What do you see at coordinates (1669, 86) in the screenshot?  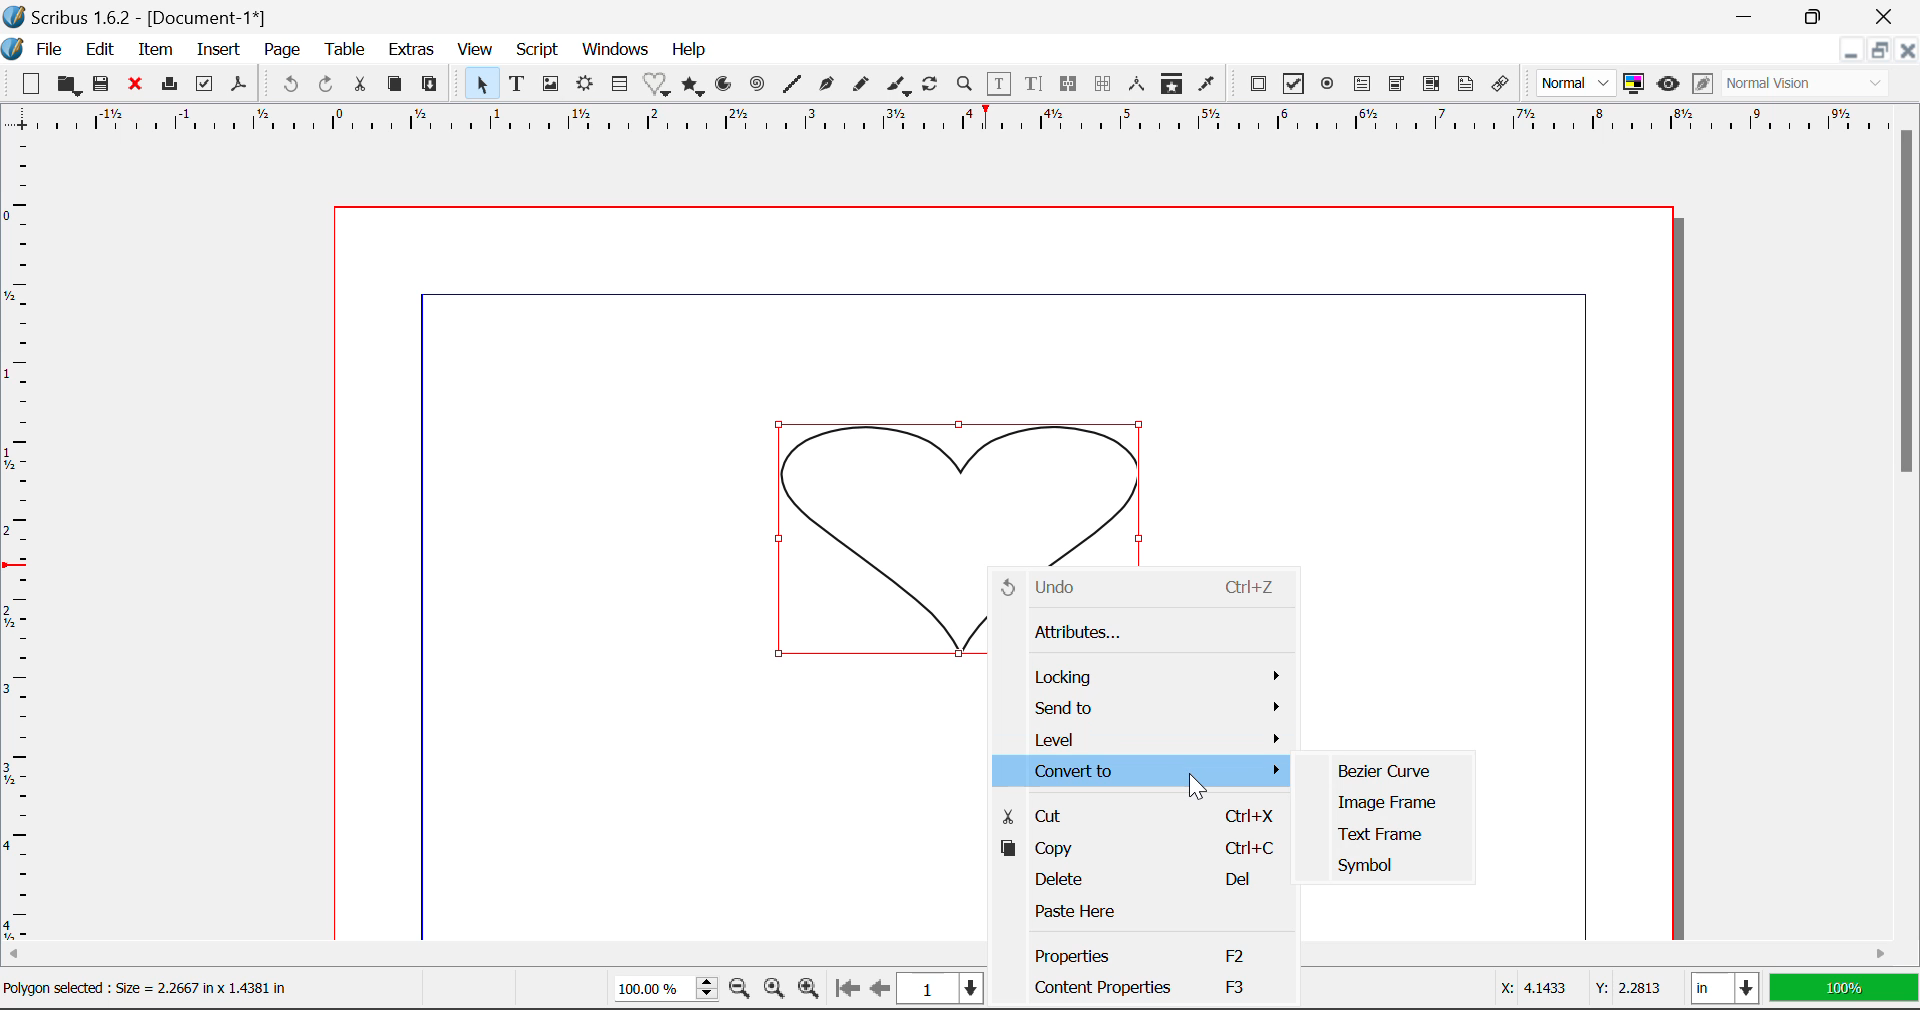 I see `Preview Mode` at bounding box center [1669, 86].